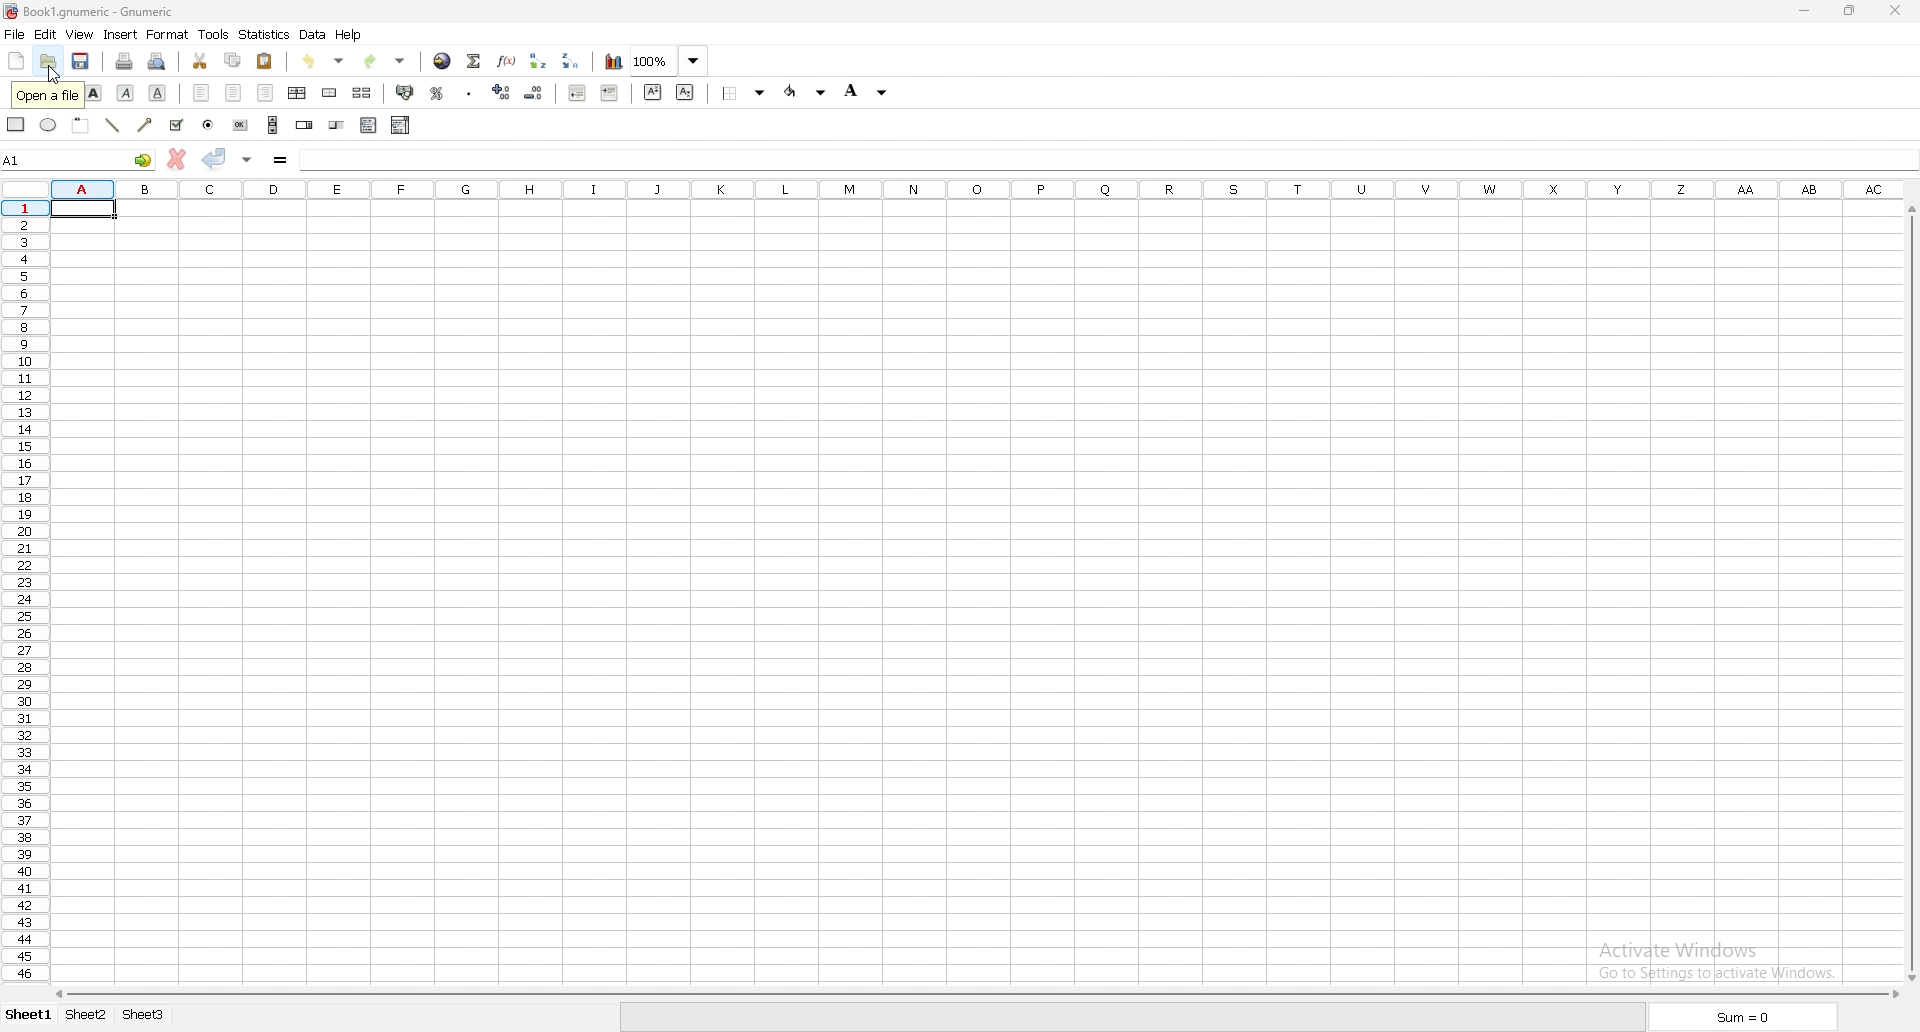 The image size is (1920, 1032). What do you see at coordinates (502, 92) in the screenshot?
I see `increase decimals` at bounding box center [502, 92].